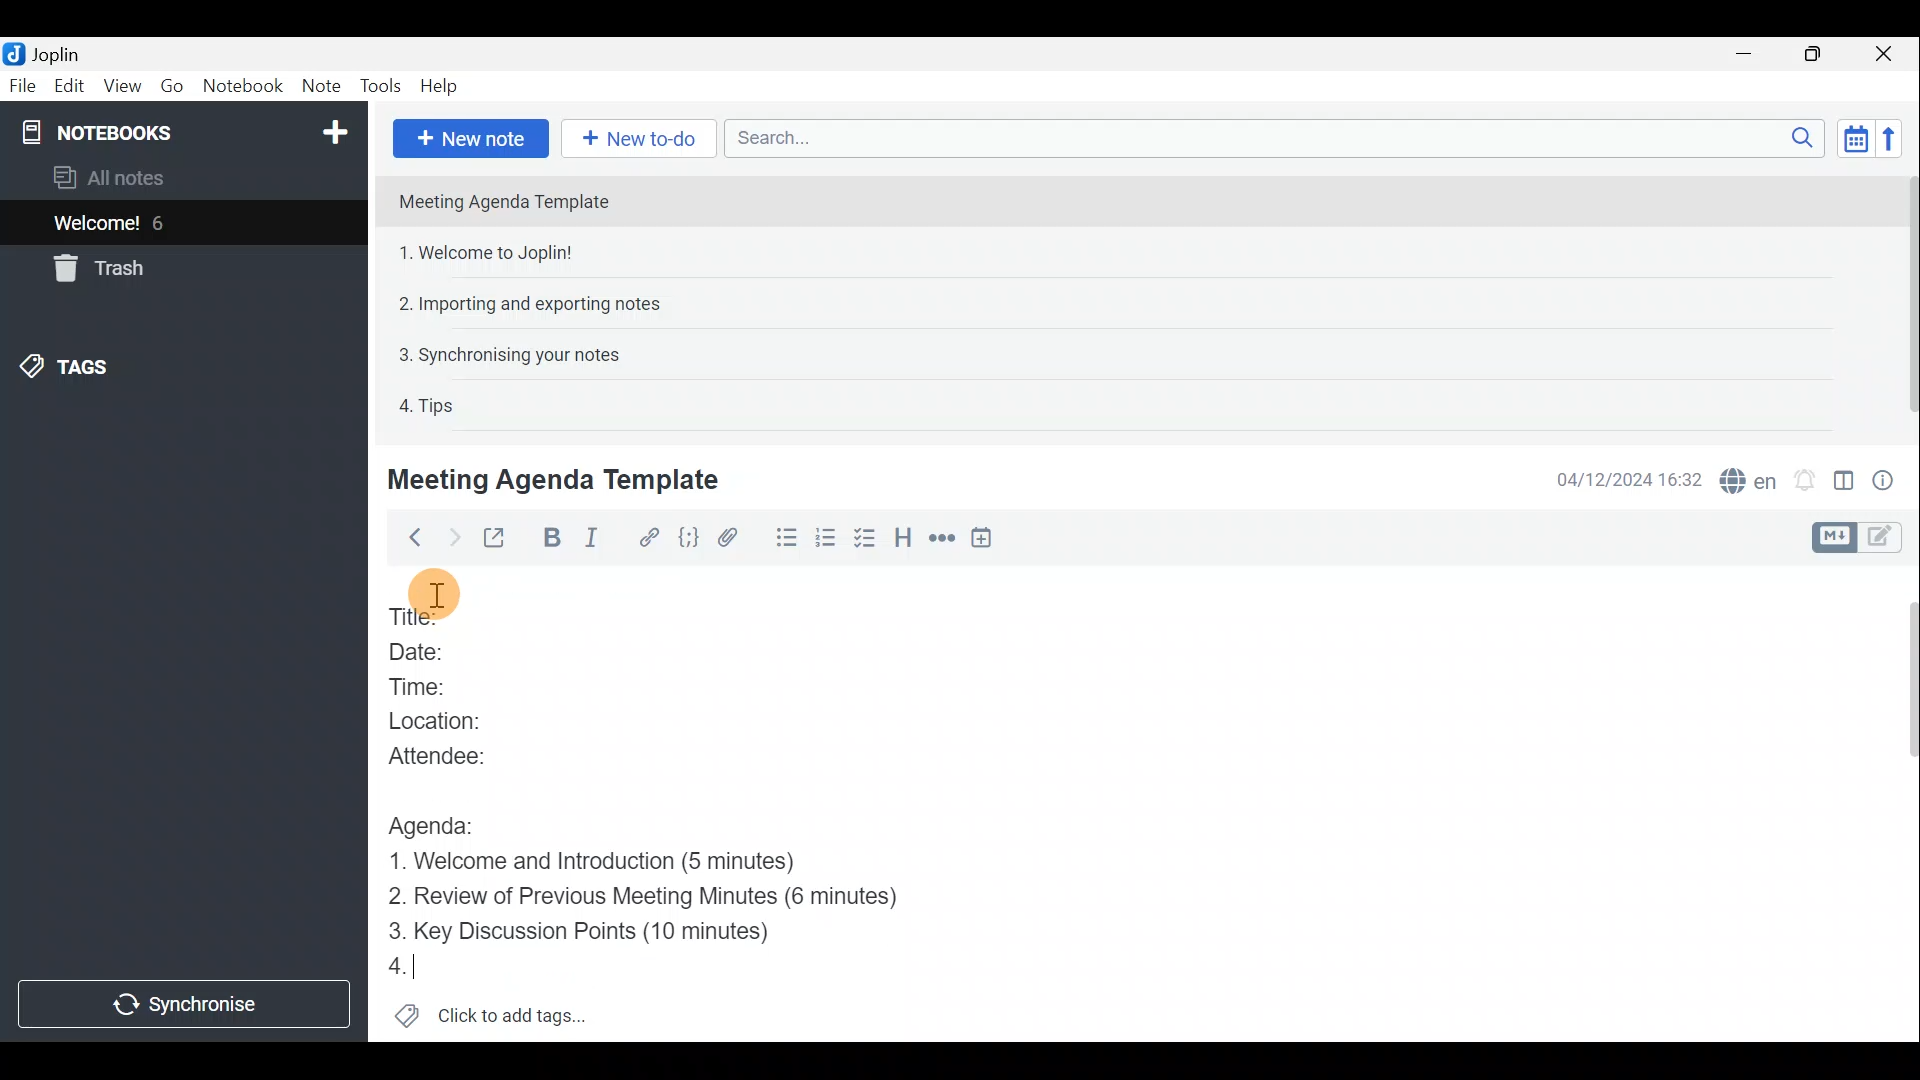 This screenshot has height=1080, width=1920. I want to click on Forward, so click(451, 537).